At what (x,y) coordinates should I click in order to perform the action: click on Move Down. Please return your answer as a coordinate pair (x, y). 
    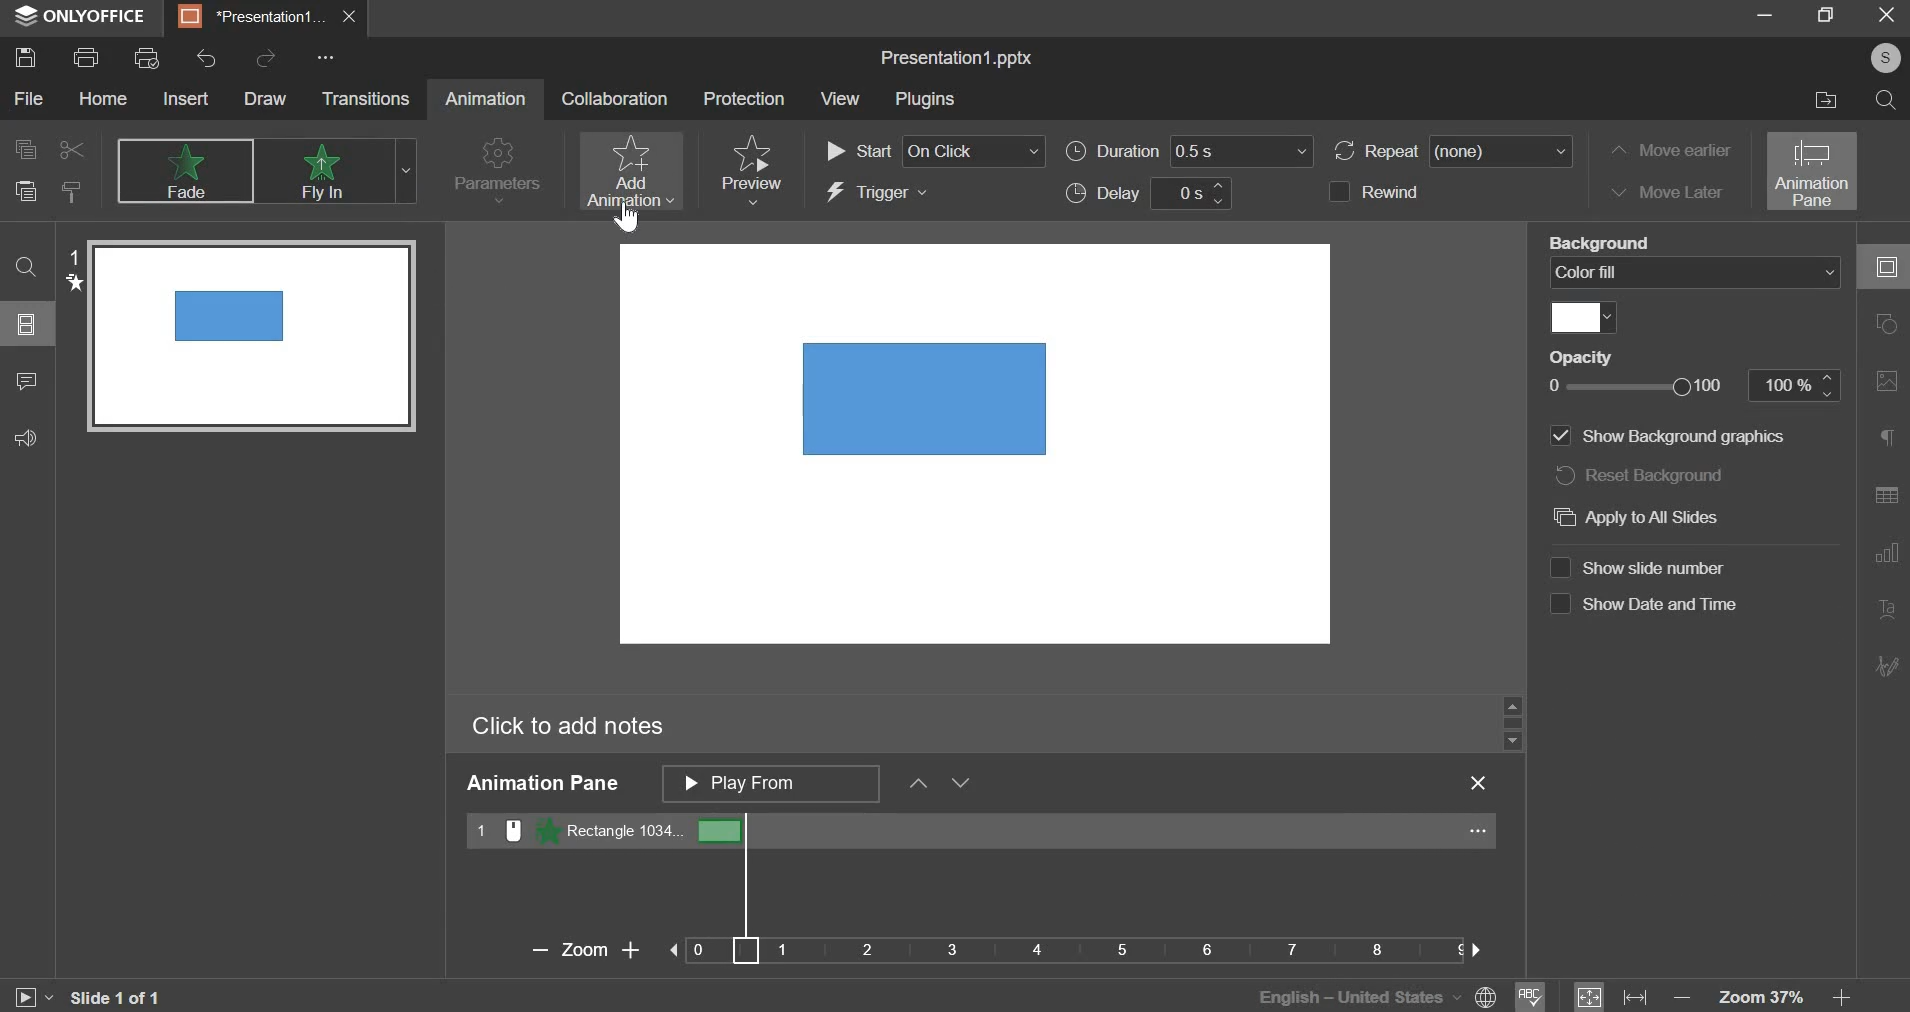
    Looking at the image, I should click on (973, 783).